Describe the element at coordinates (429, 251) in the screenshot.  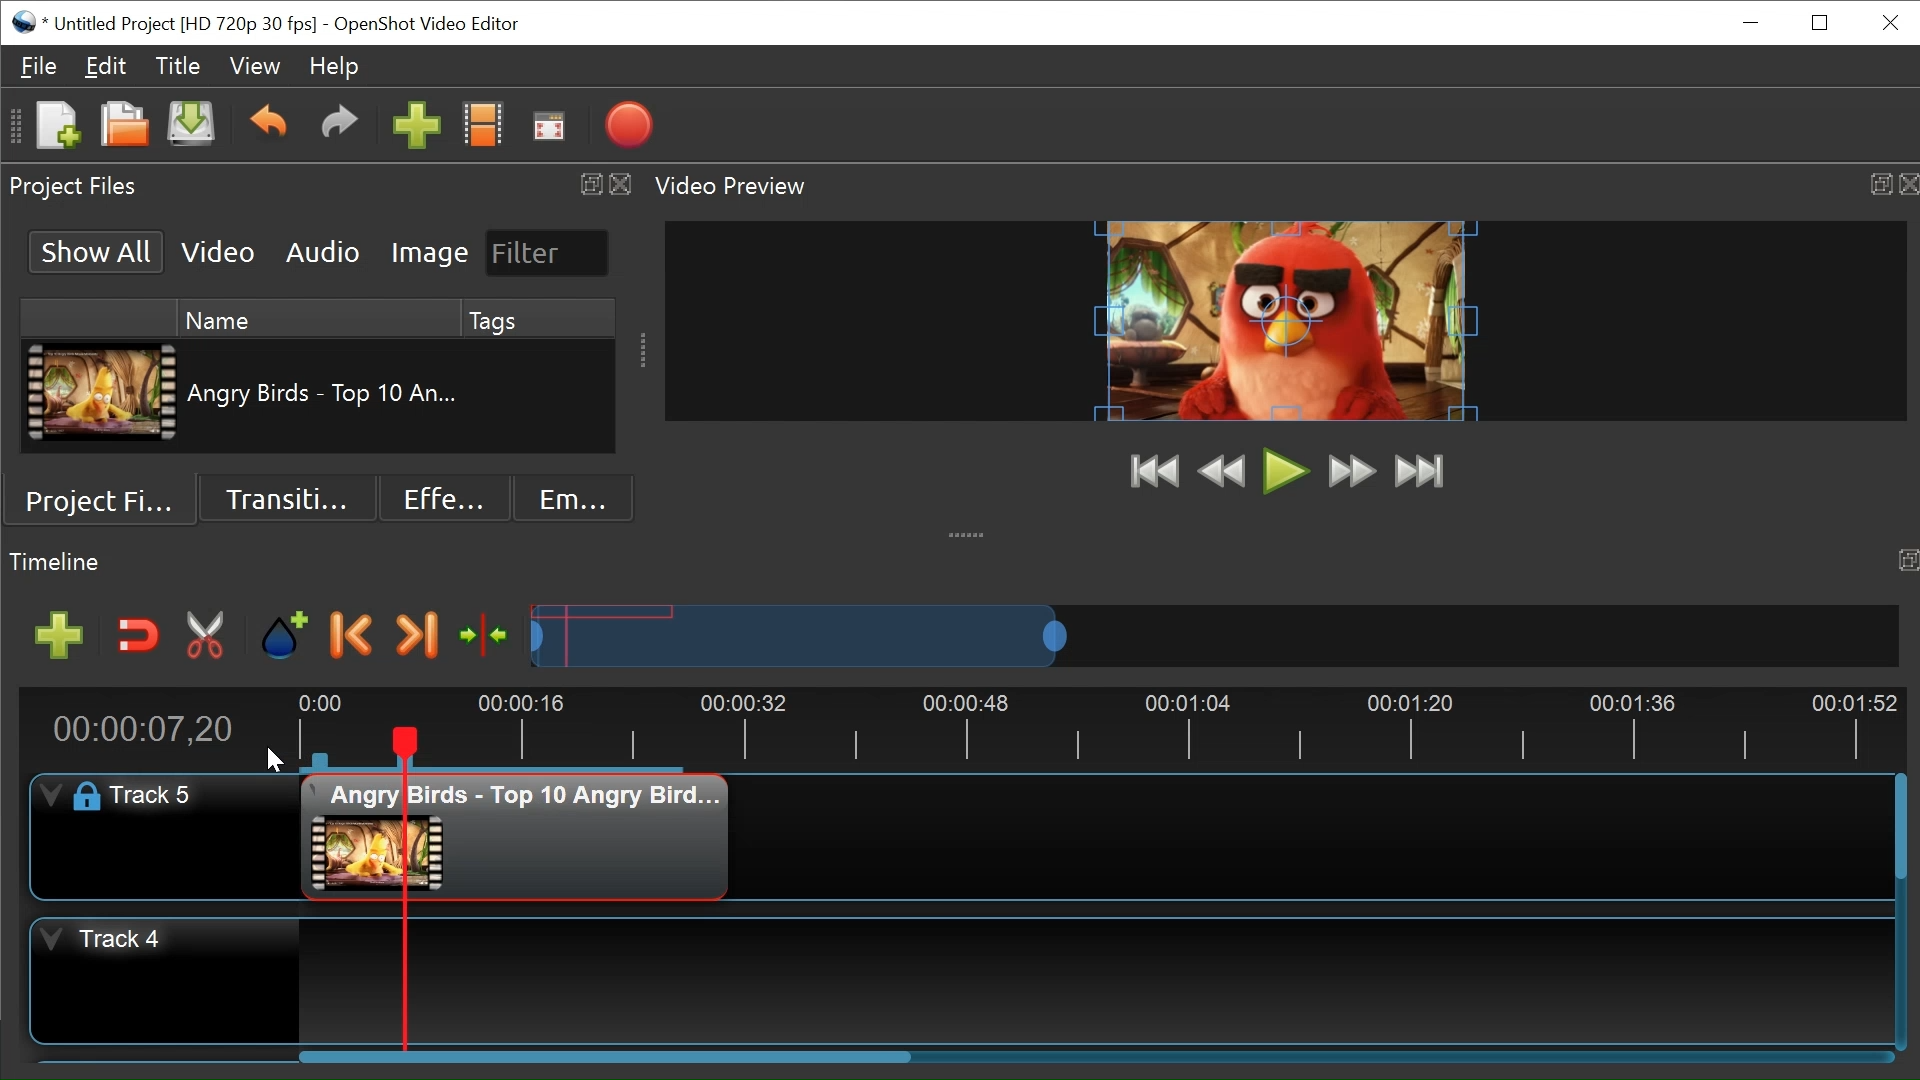
I see `Image` at that location.